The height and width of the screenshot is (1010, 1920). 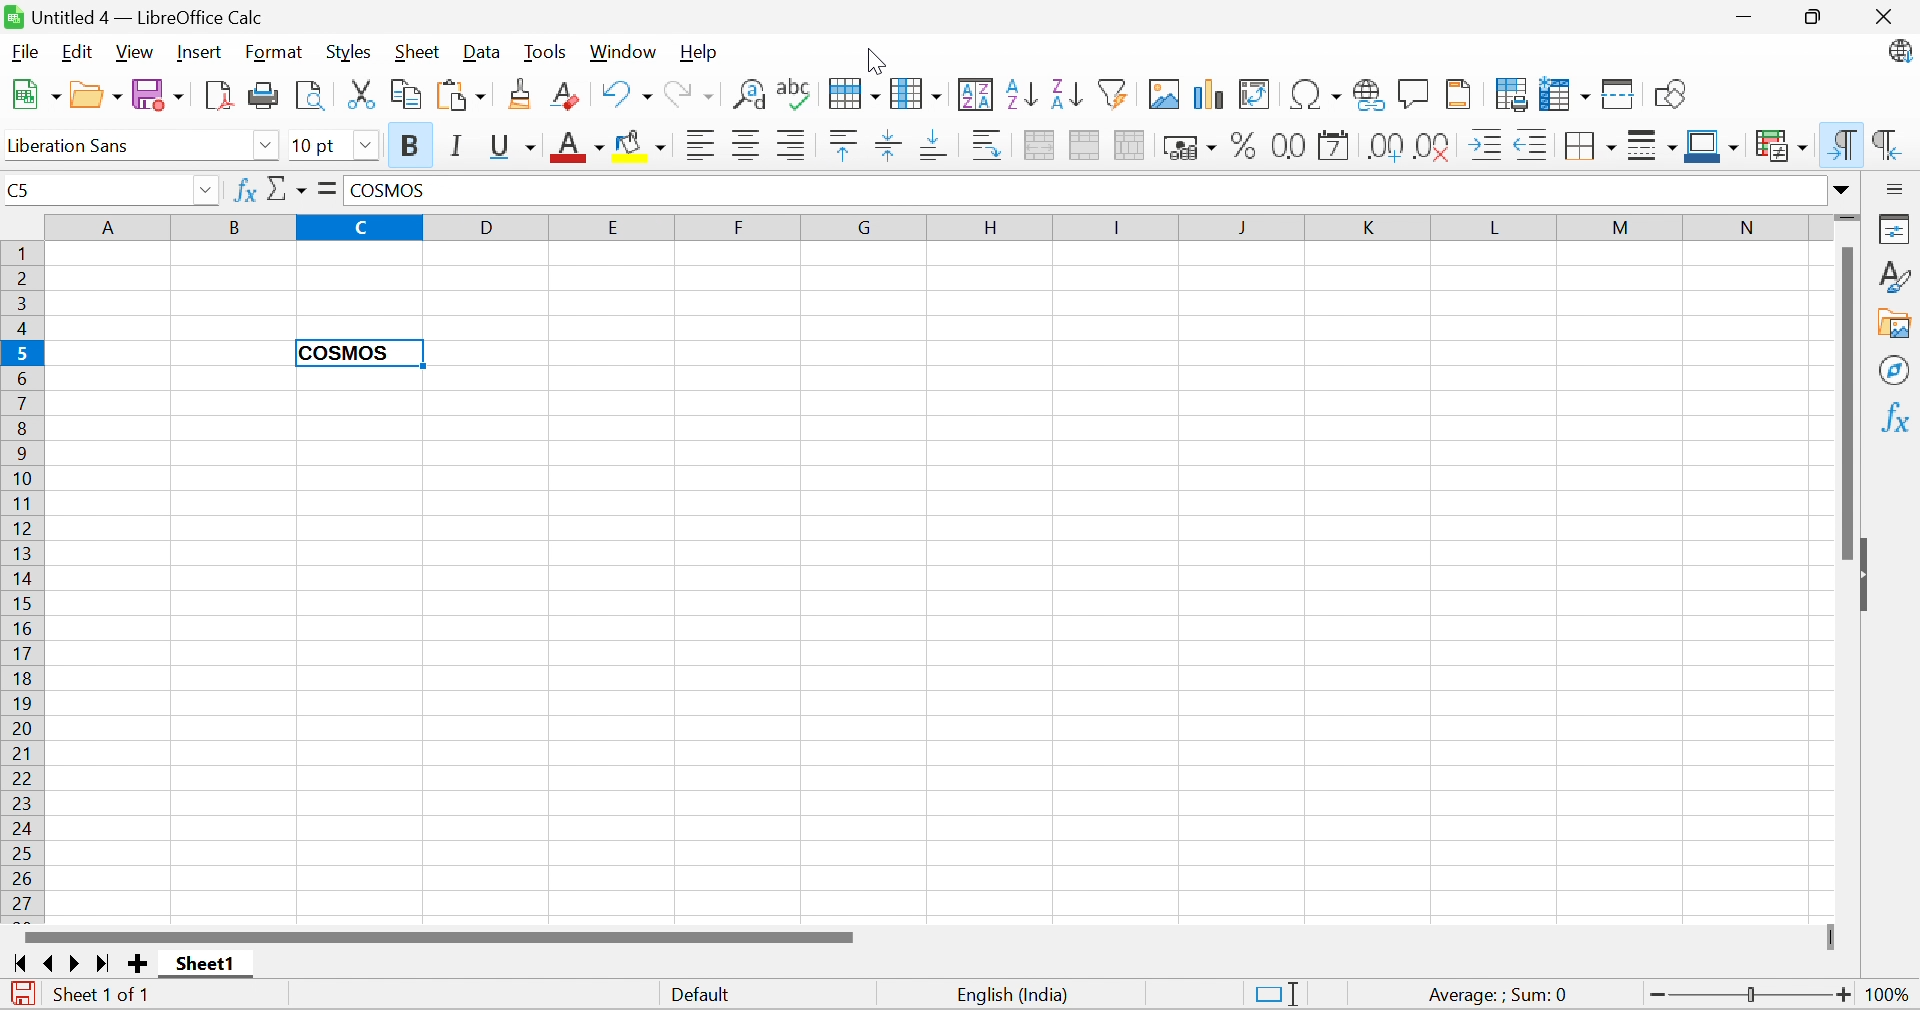 What do you see at coordinates (19, 962) in the screenshot?
I see `Scroll To First Sheet` at bounding box center [19, 962].